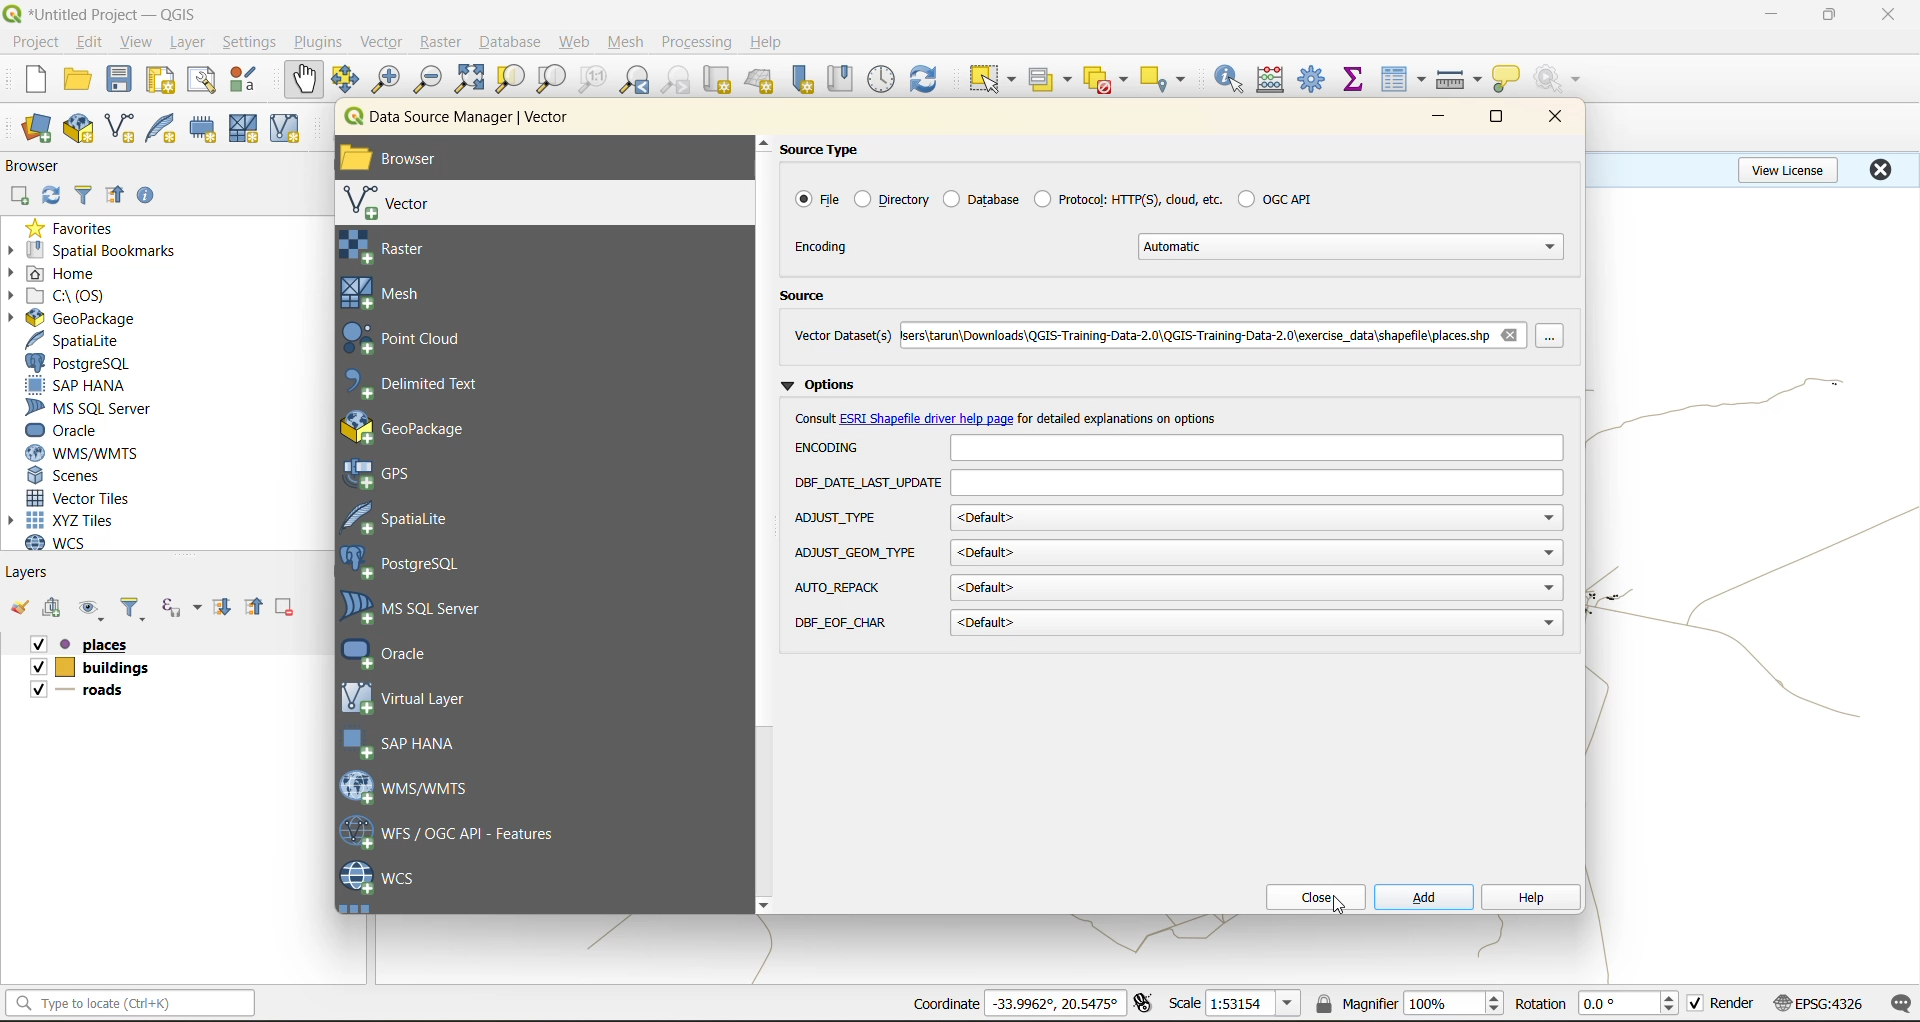  Describe the element at coordinates (1128, 197) in the screenshot. I see `protocol:https` at that location.